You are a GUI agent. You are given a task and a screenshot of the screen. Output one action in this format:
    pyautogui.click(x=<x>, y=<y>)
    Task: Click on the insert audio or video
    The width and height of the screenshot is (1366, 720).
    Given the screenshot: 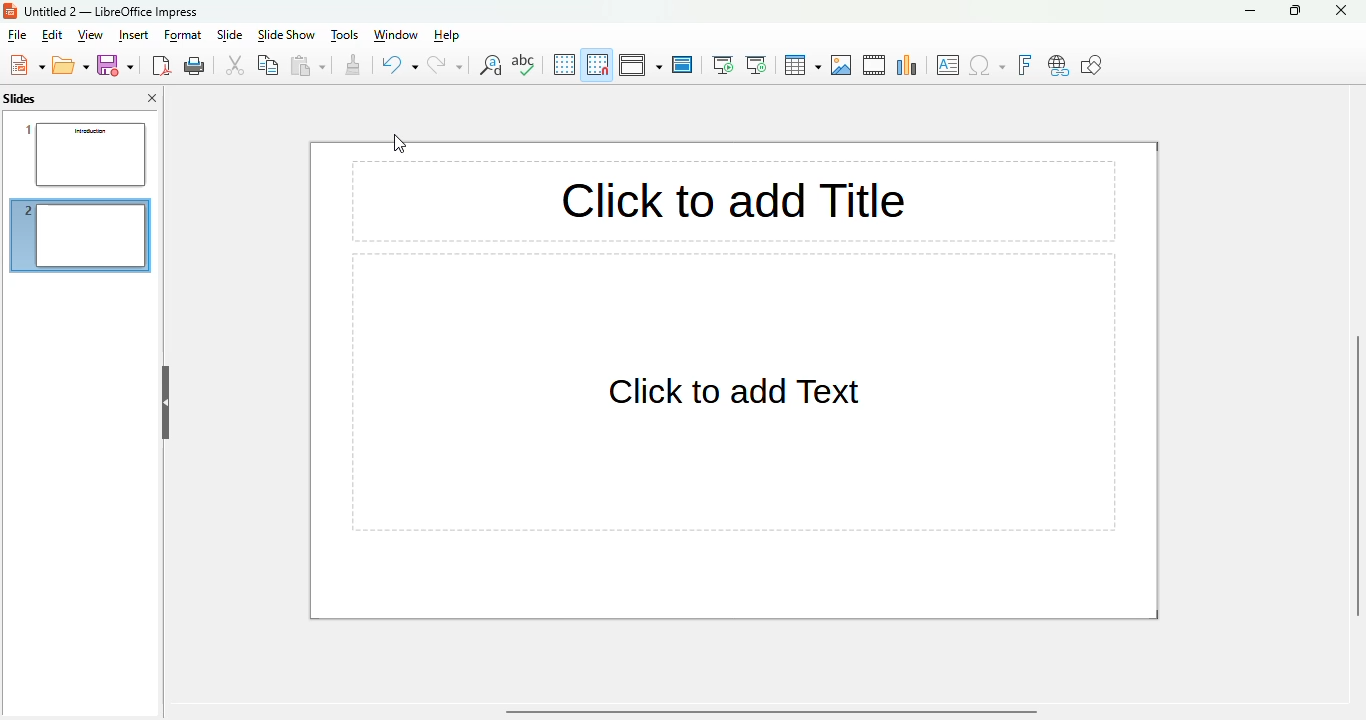 What is the action you would take?
    pyautogui.click(x=875, y=65)
    